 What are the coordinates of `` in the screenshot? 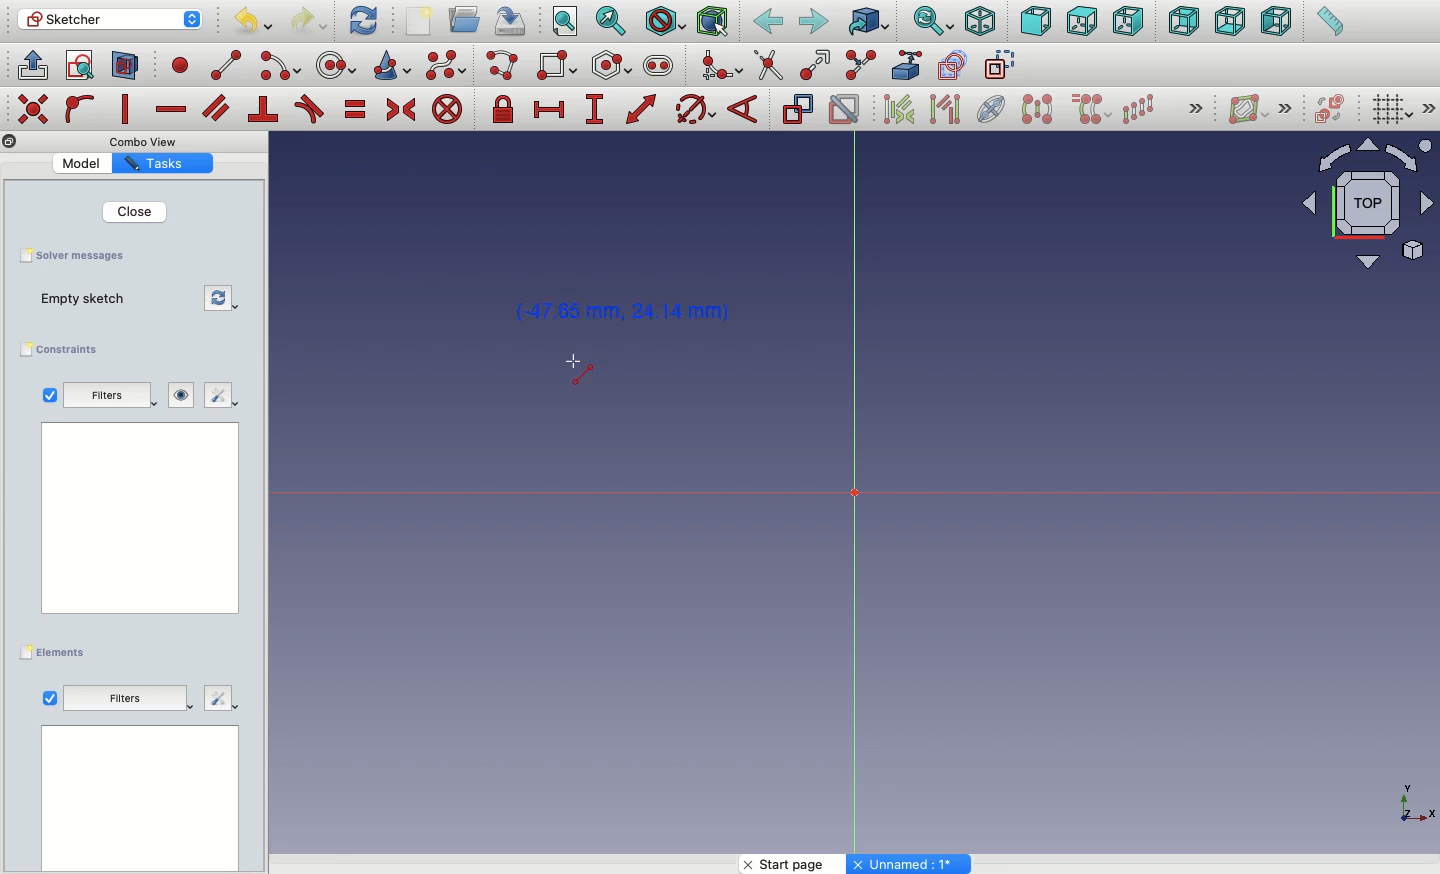 It's located at (134, 526).